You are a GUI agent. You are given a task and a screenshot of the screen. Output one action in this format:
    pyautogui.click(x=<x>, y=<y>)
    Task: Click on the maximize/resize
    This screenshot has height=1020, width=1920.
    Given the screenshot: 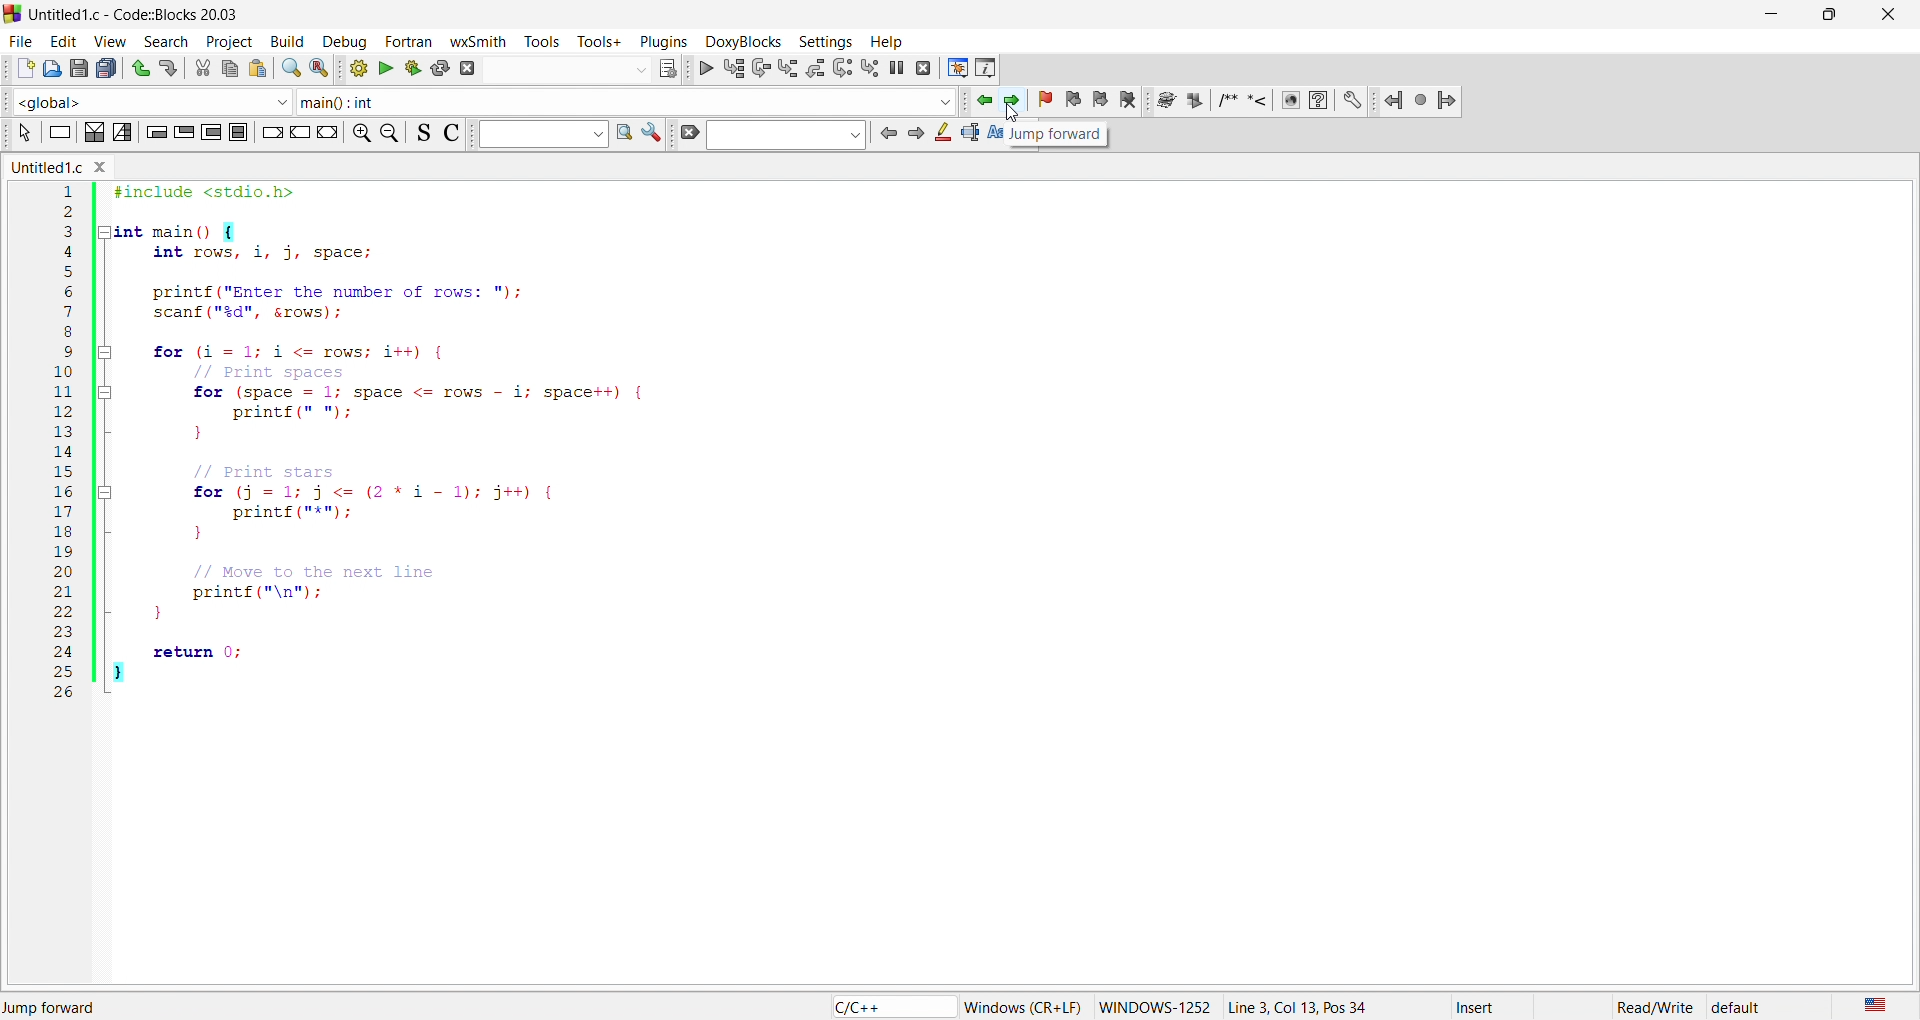 What is the action you would take?
    pyautogui.click(x=1823, y=15)
    